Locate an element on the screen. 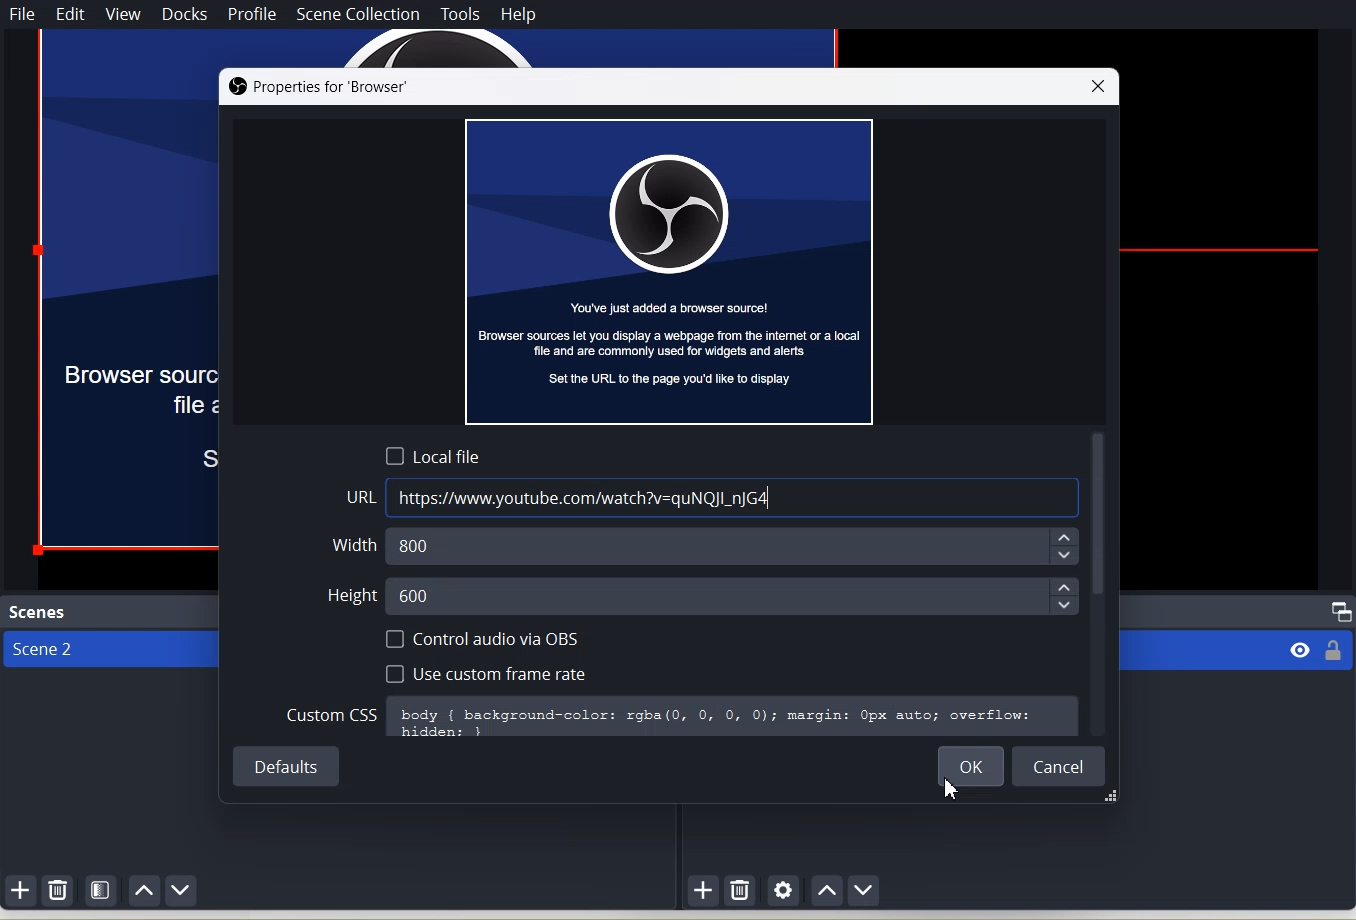 The height and width of the screenshot is (920, 1356). Remove selected Source is located at coordinates (741, 889).